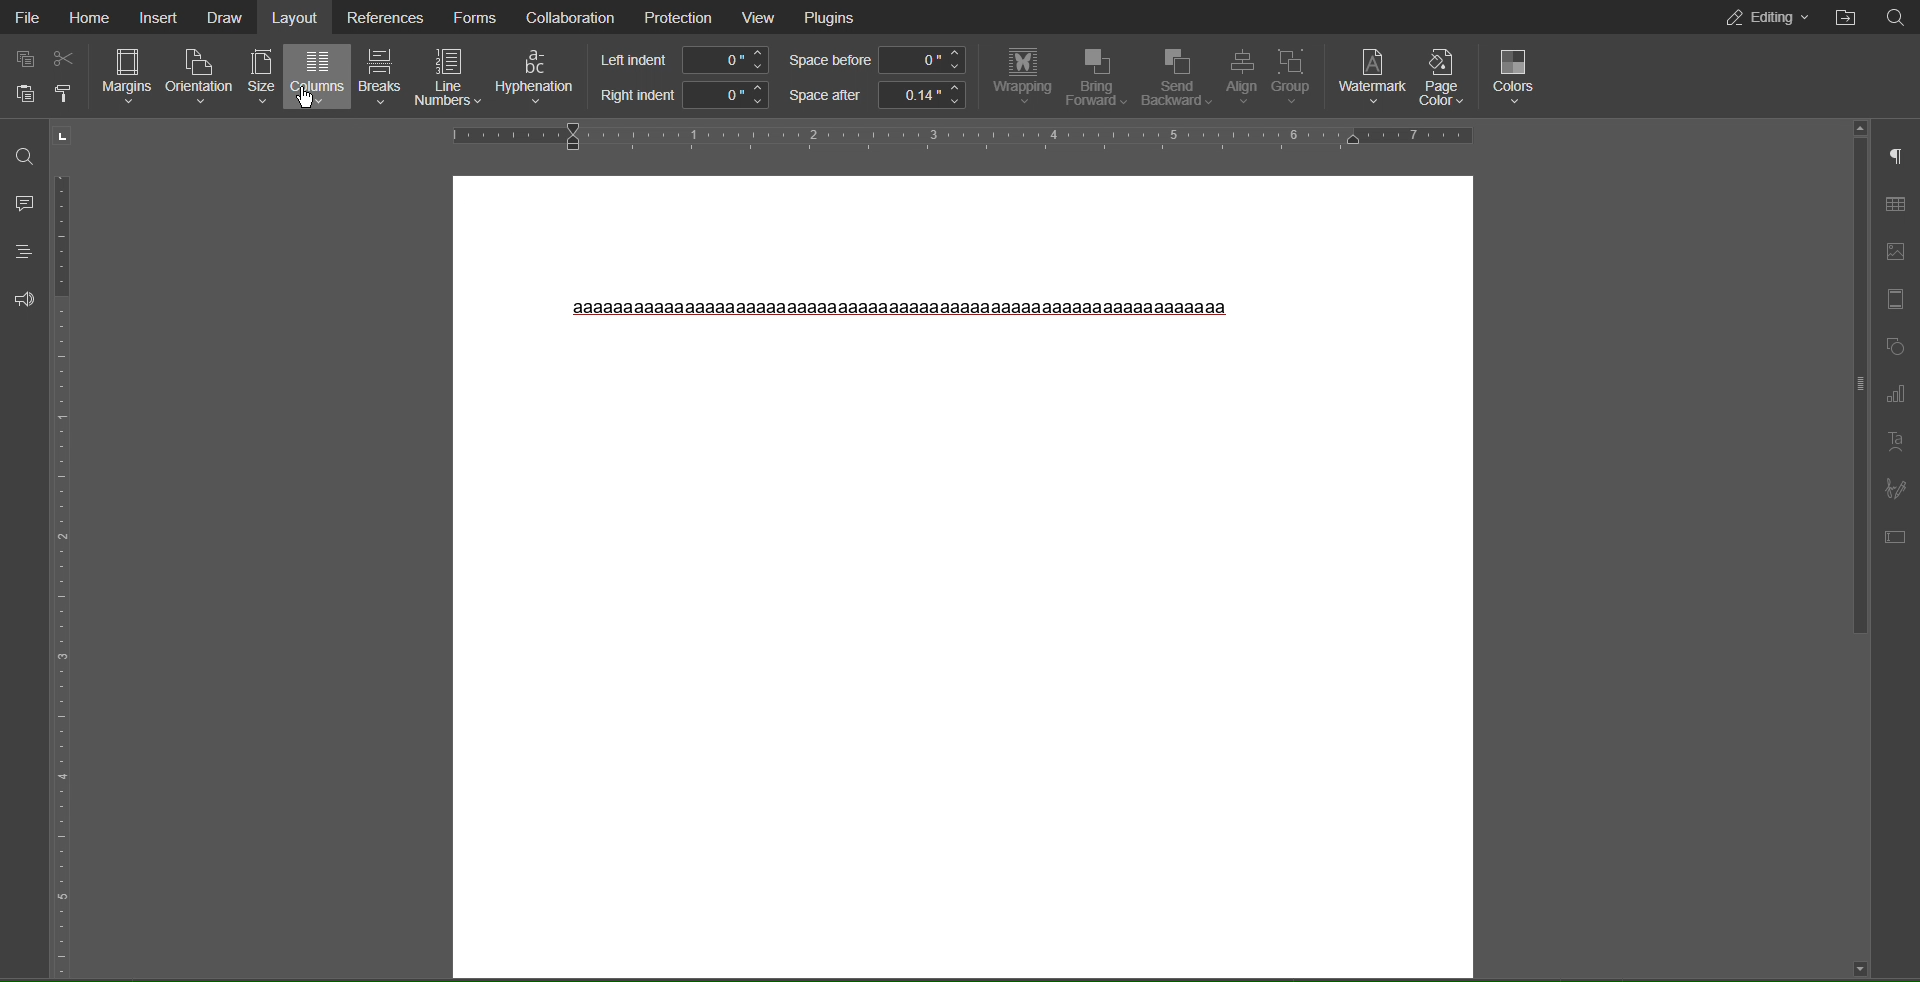  What do you see at coordinates (22, 98) in the screenshot?
I see `paste` at bounding box center [22, 98].